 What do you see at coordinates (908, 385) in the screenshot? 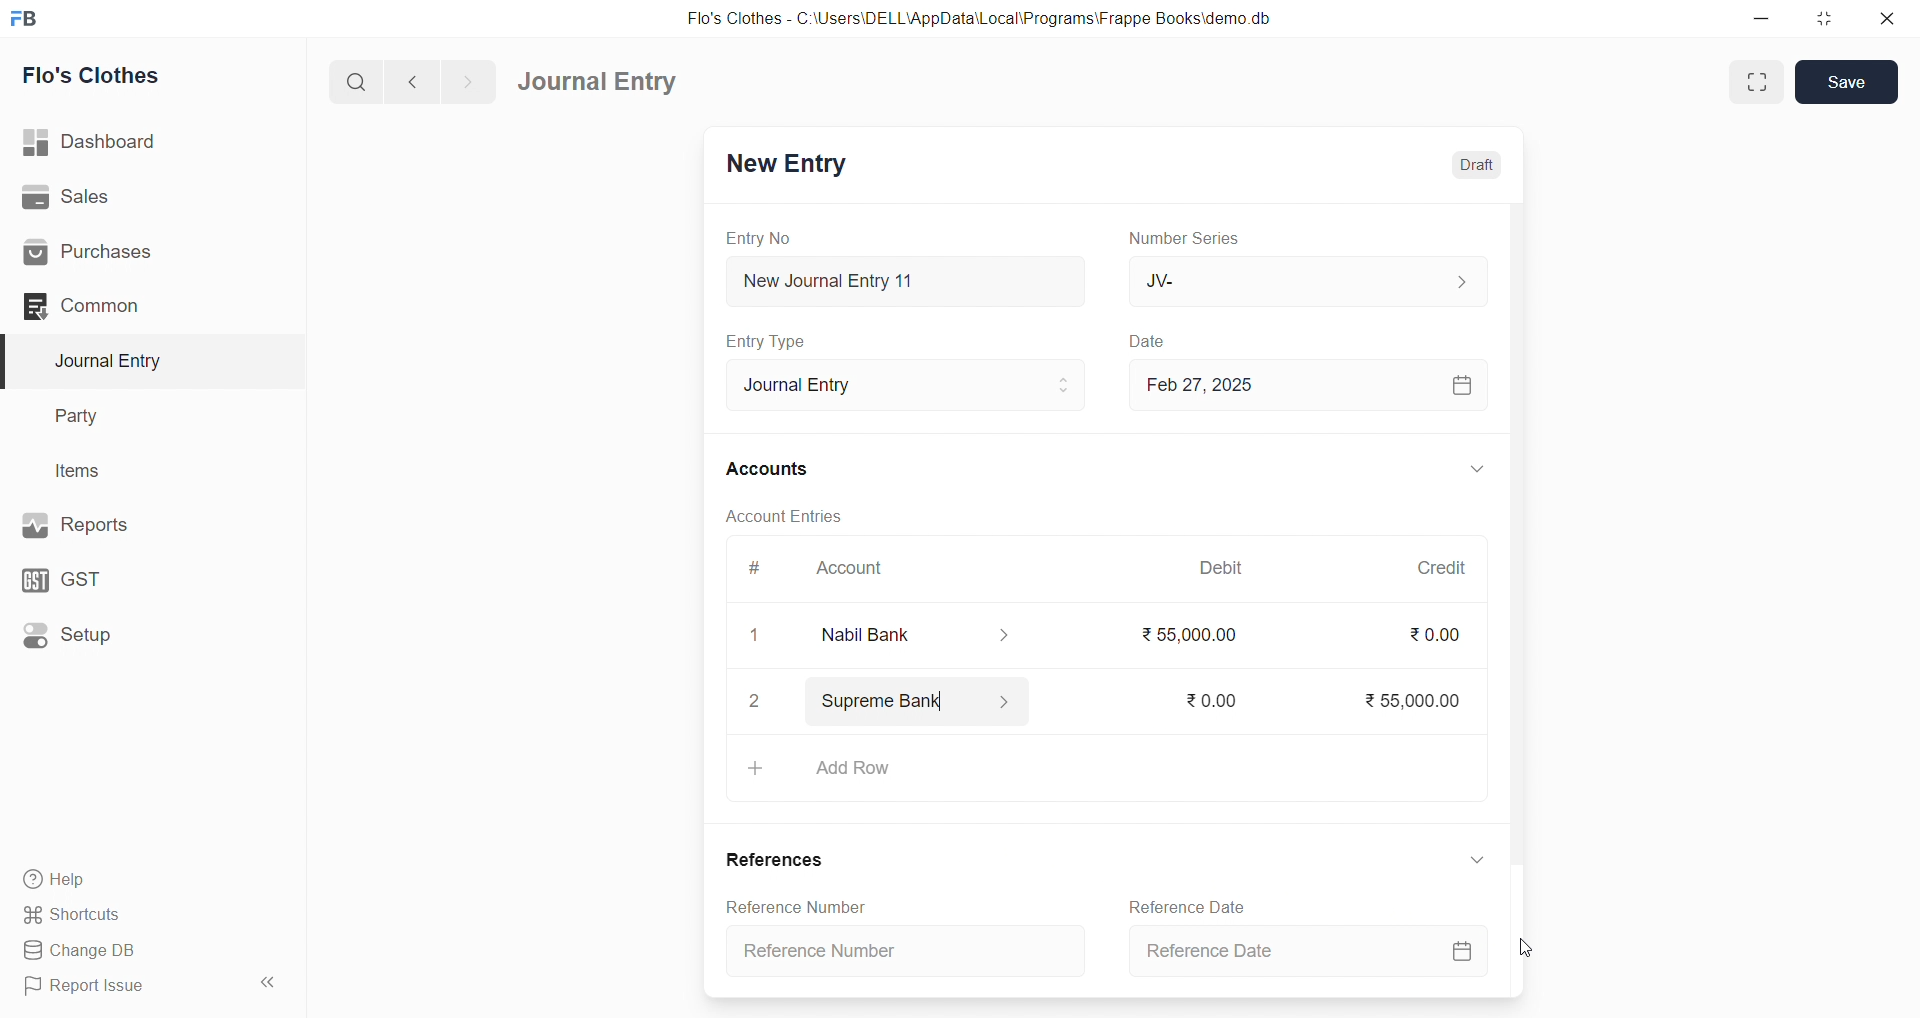
I see `Journal Entry` at bounding box center [908, 385].